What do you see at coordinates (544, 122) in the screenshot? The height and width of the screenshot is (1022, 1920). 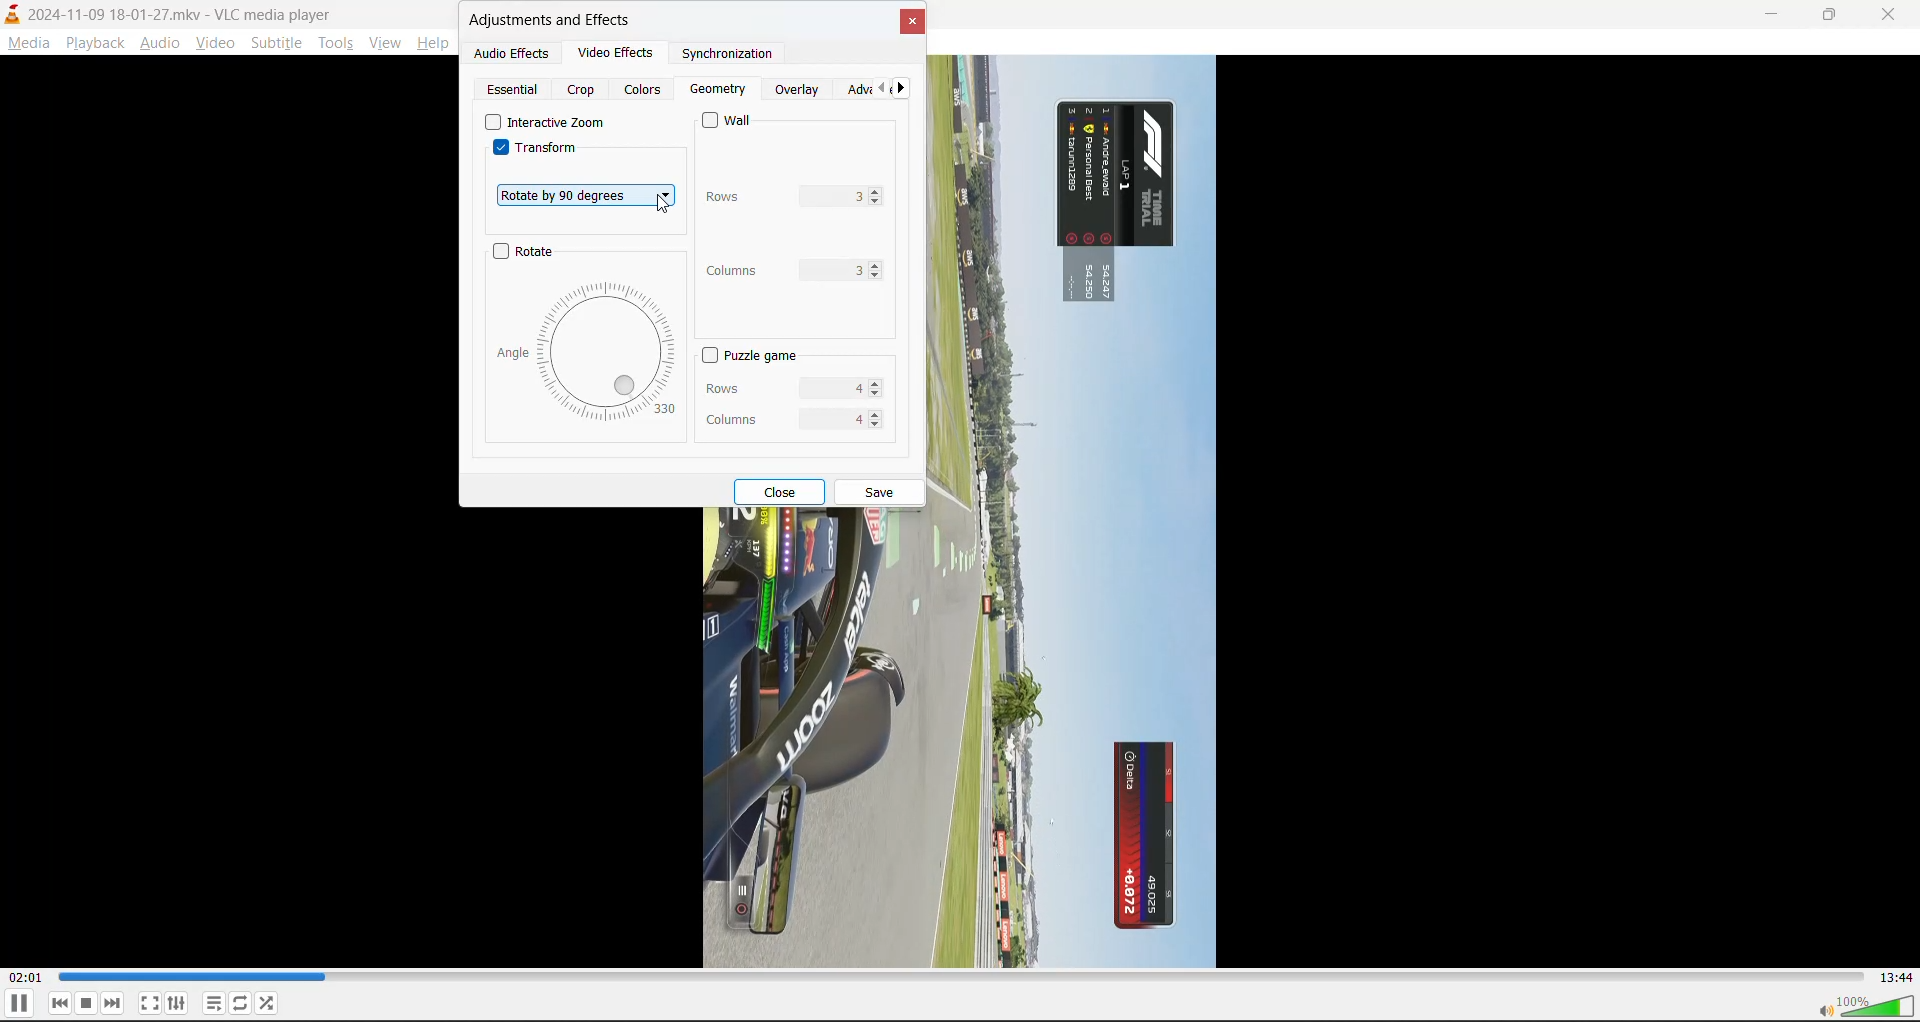 I see `interactive zoom` at bounding box center [544, 122].